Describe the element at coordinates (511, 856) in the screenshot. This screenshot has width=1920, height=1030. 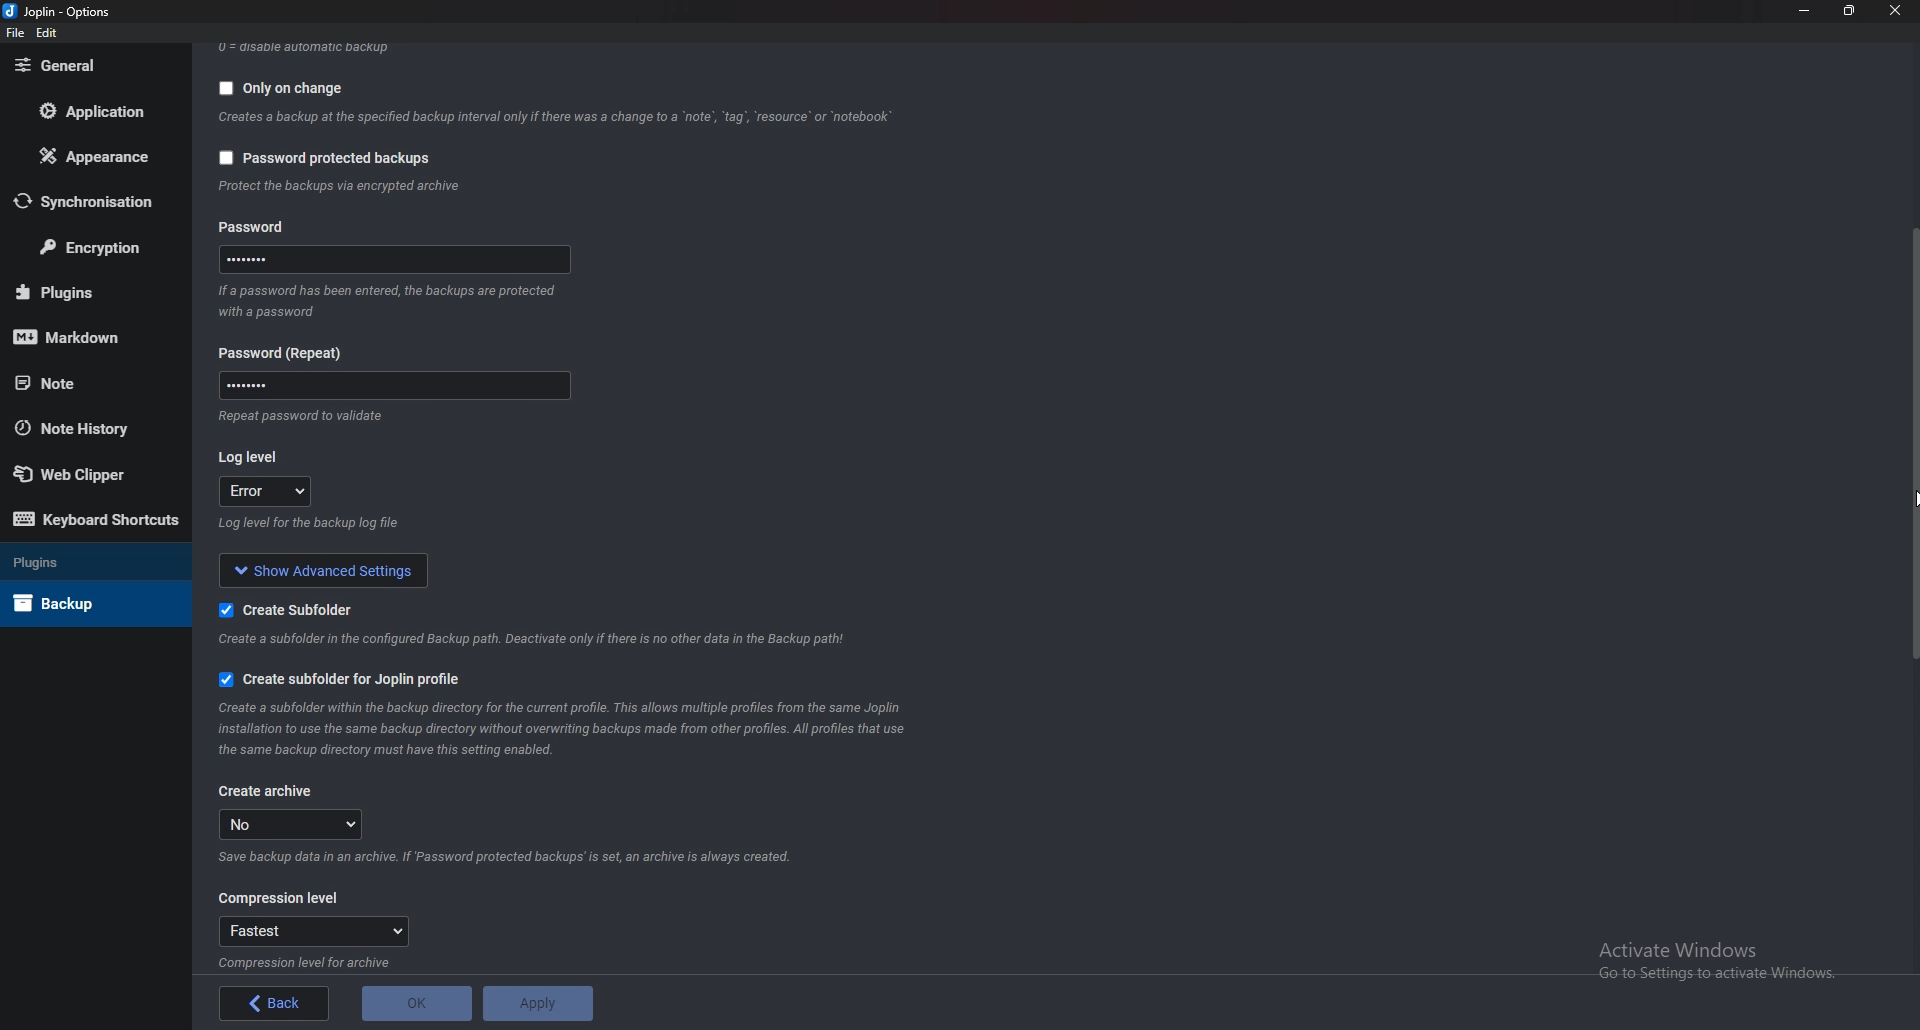
I see `Info on archive` at that location.